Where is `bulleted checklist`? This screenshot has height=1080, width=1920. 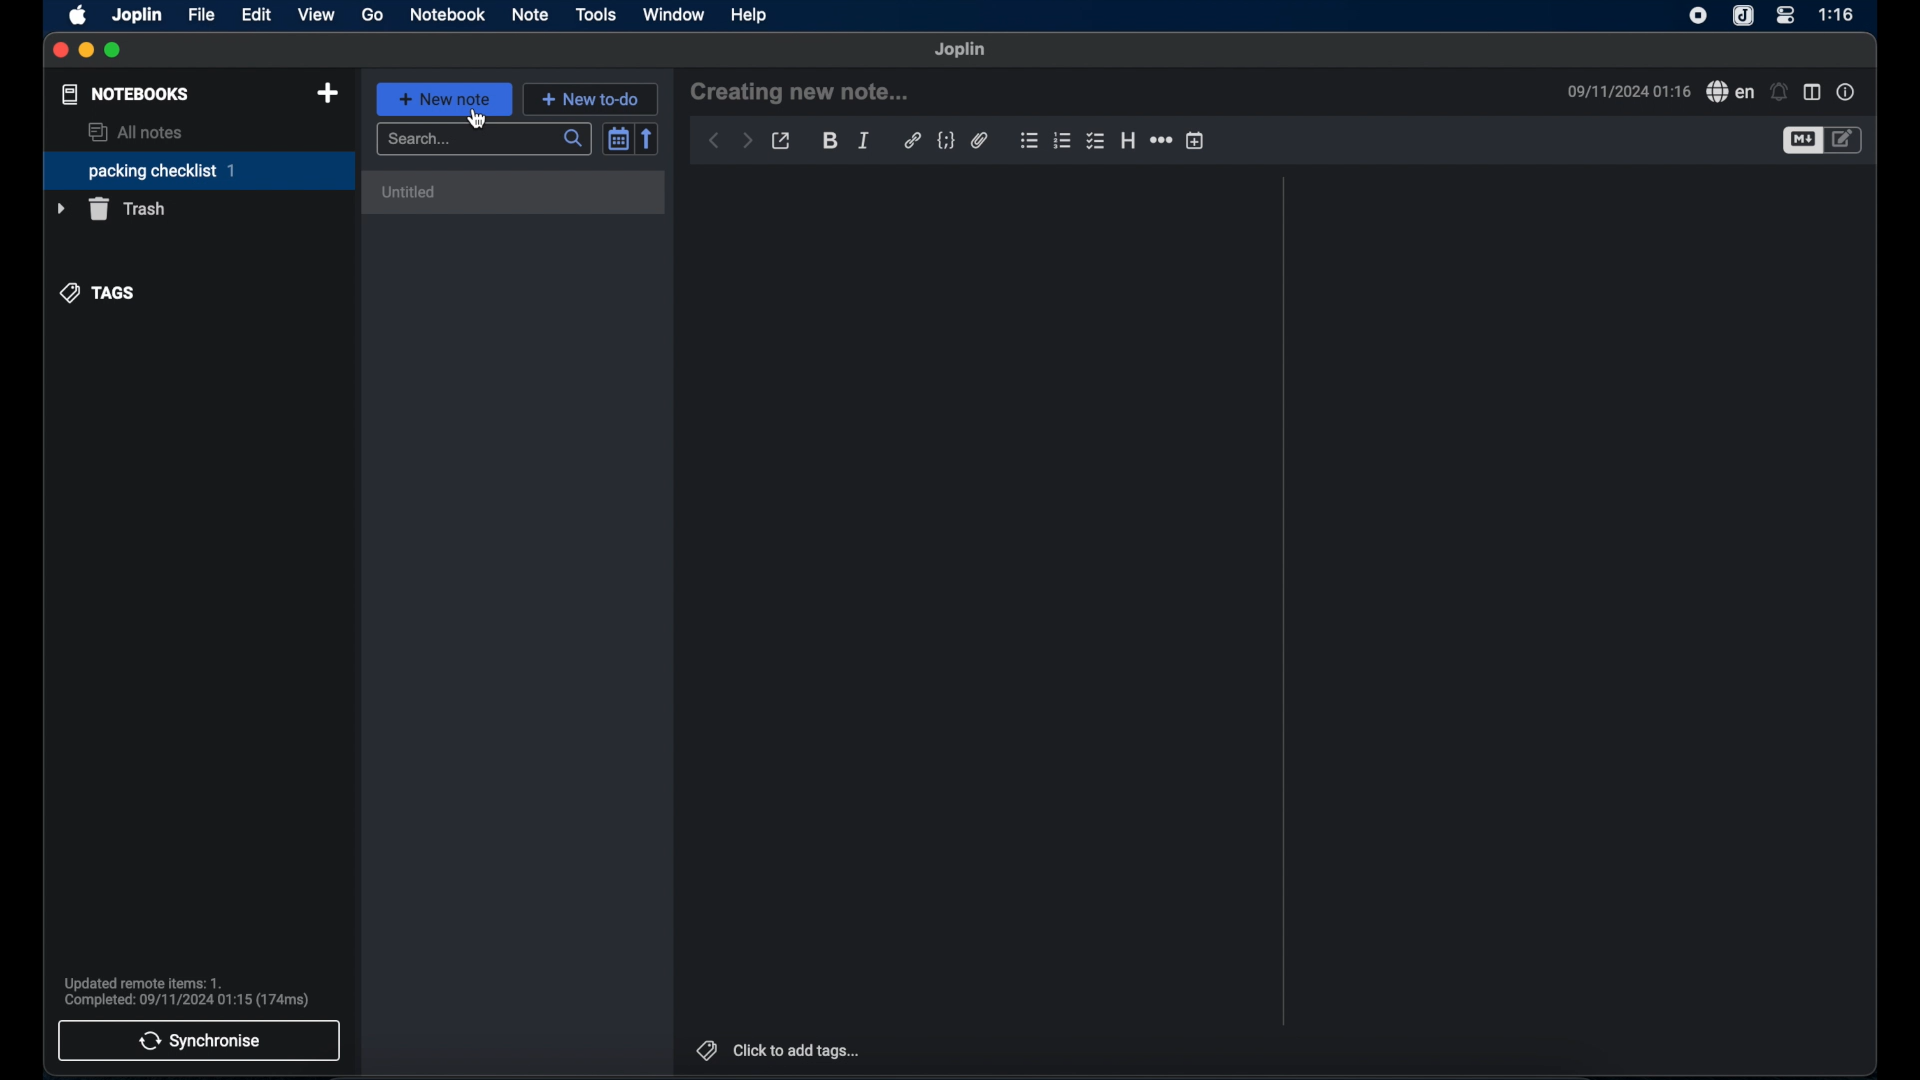
bulleted checklist is located at coordinates (1095, 142).